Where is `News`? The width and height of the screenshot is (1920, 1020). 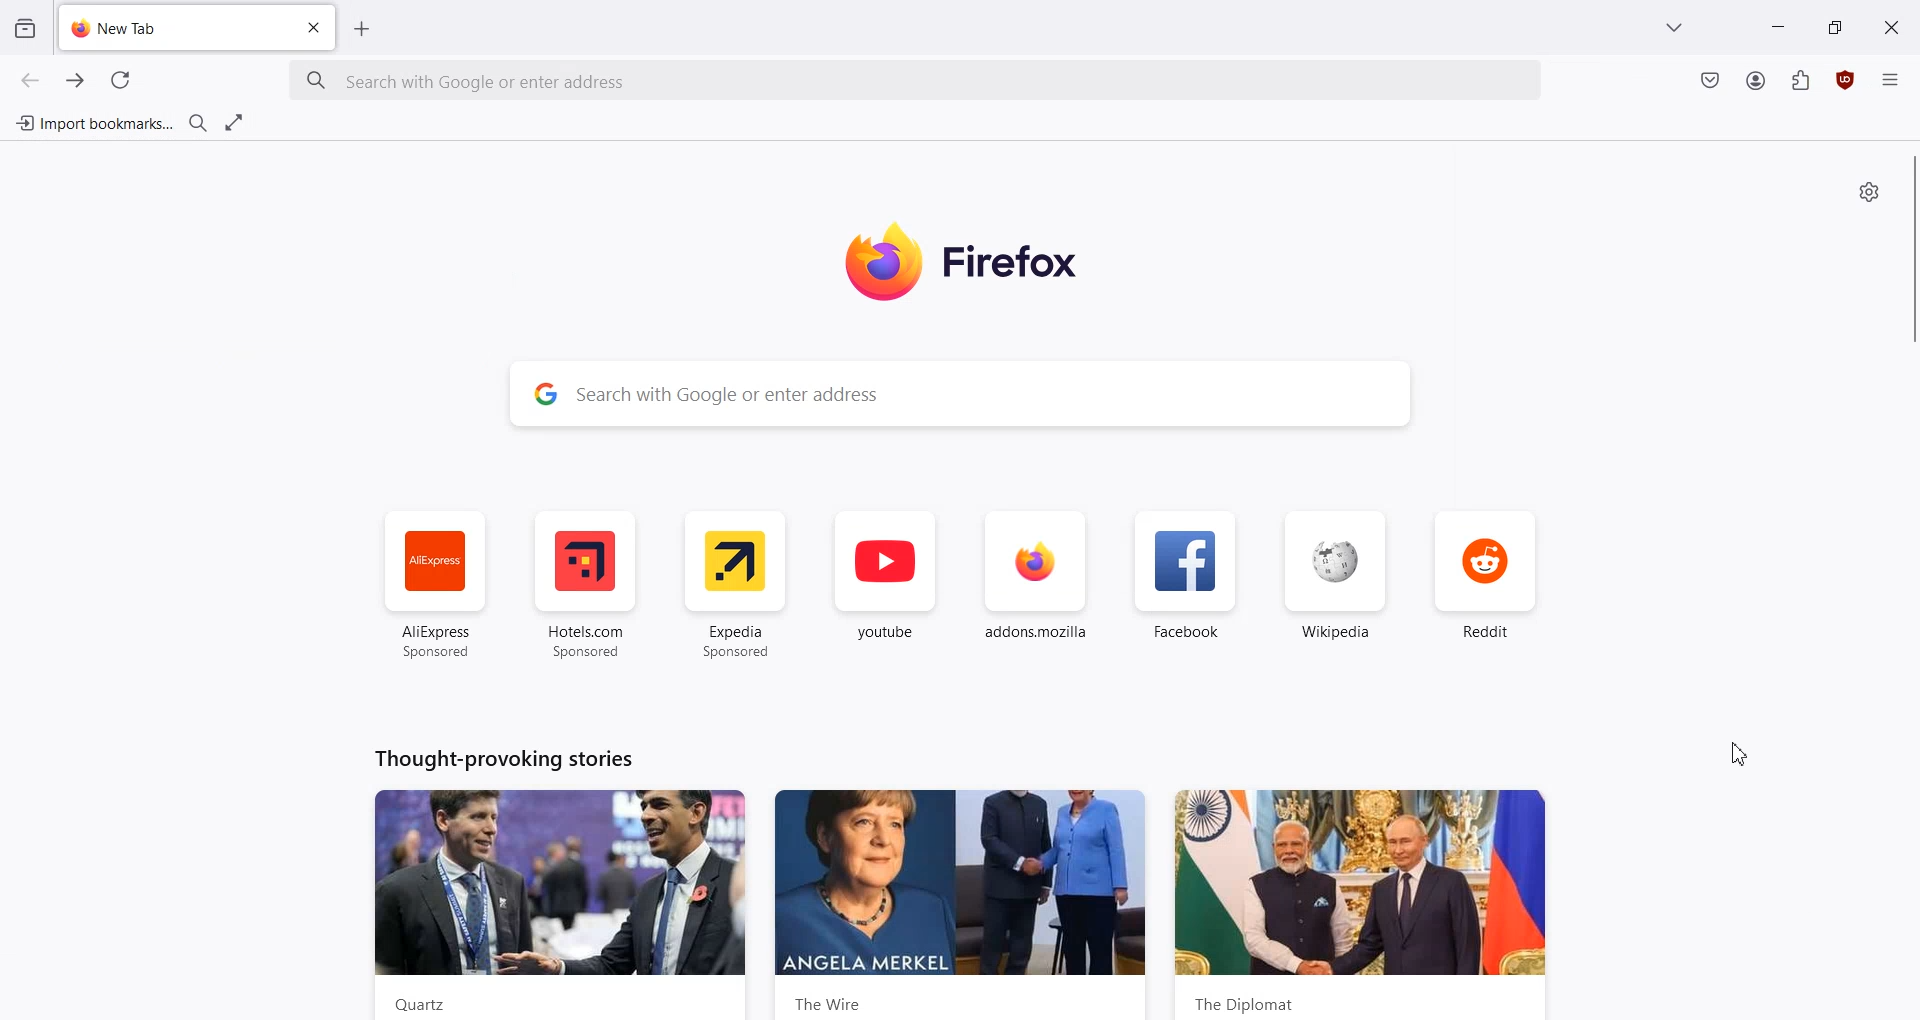 News is located at coordinates (962, 904).